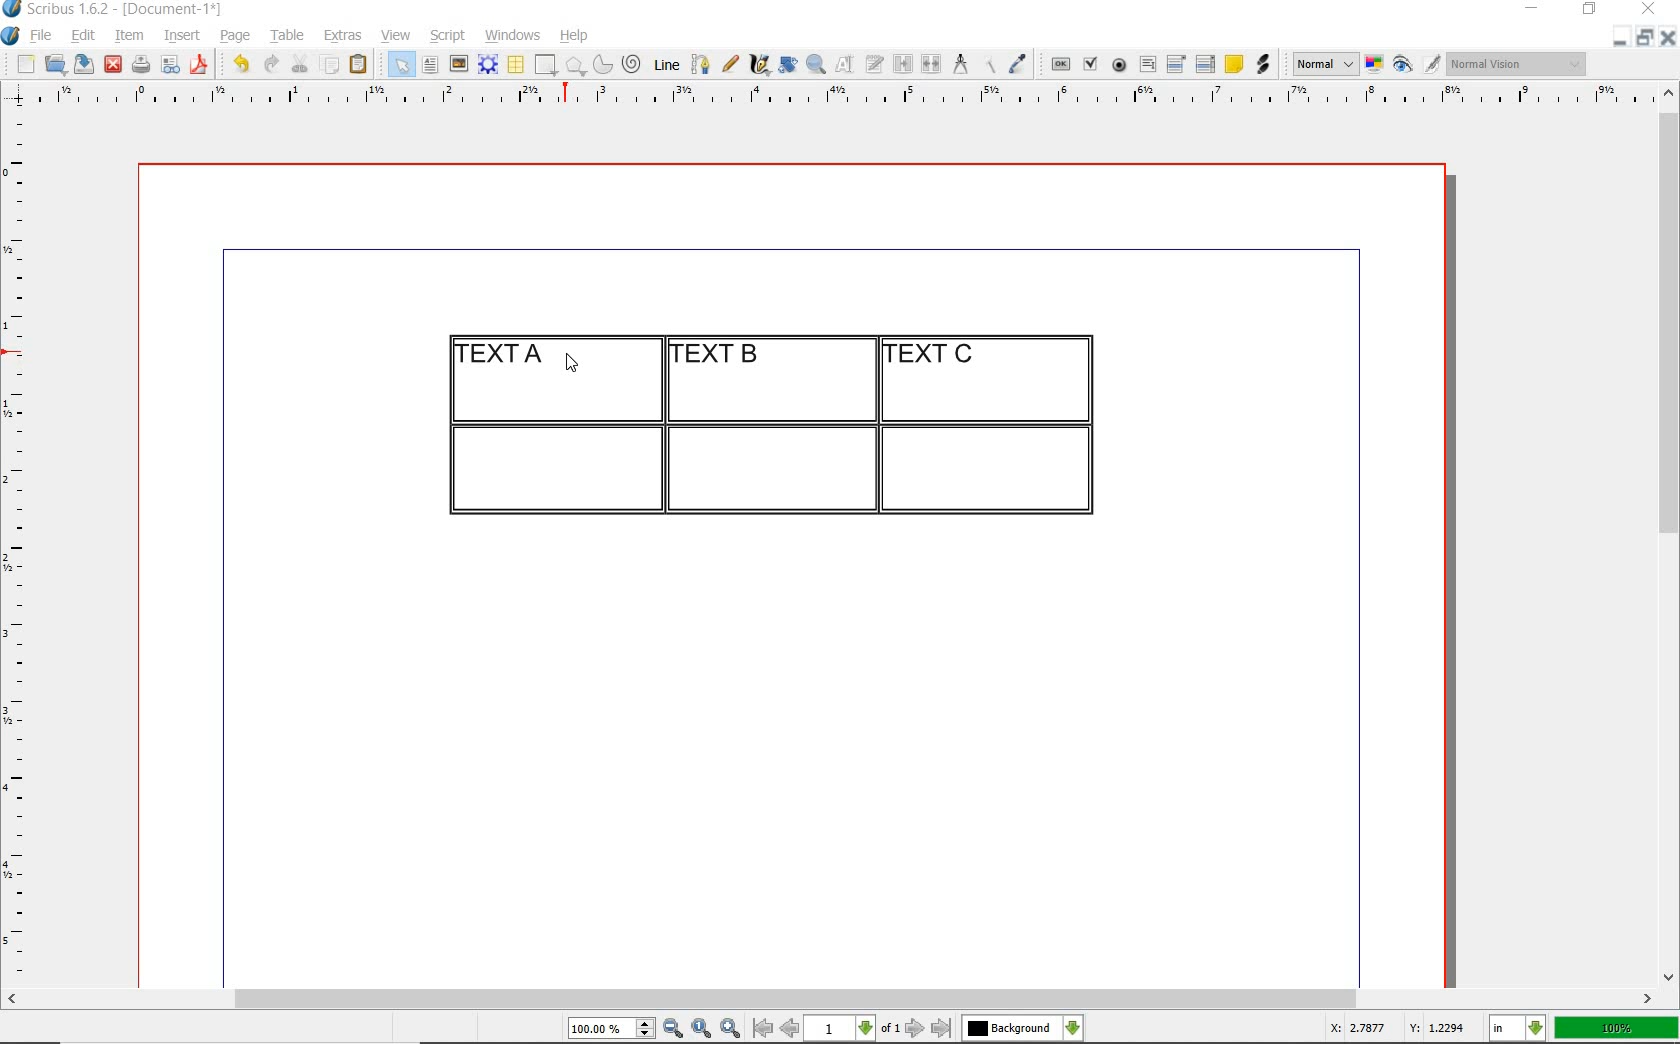  Describe the element at coordinates (548, 66) in the screenshot. I see `shape` at that location.